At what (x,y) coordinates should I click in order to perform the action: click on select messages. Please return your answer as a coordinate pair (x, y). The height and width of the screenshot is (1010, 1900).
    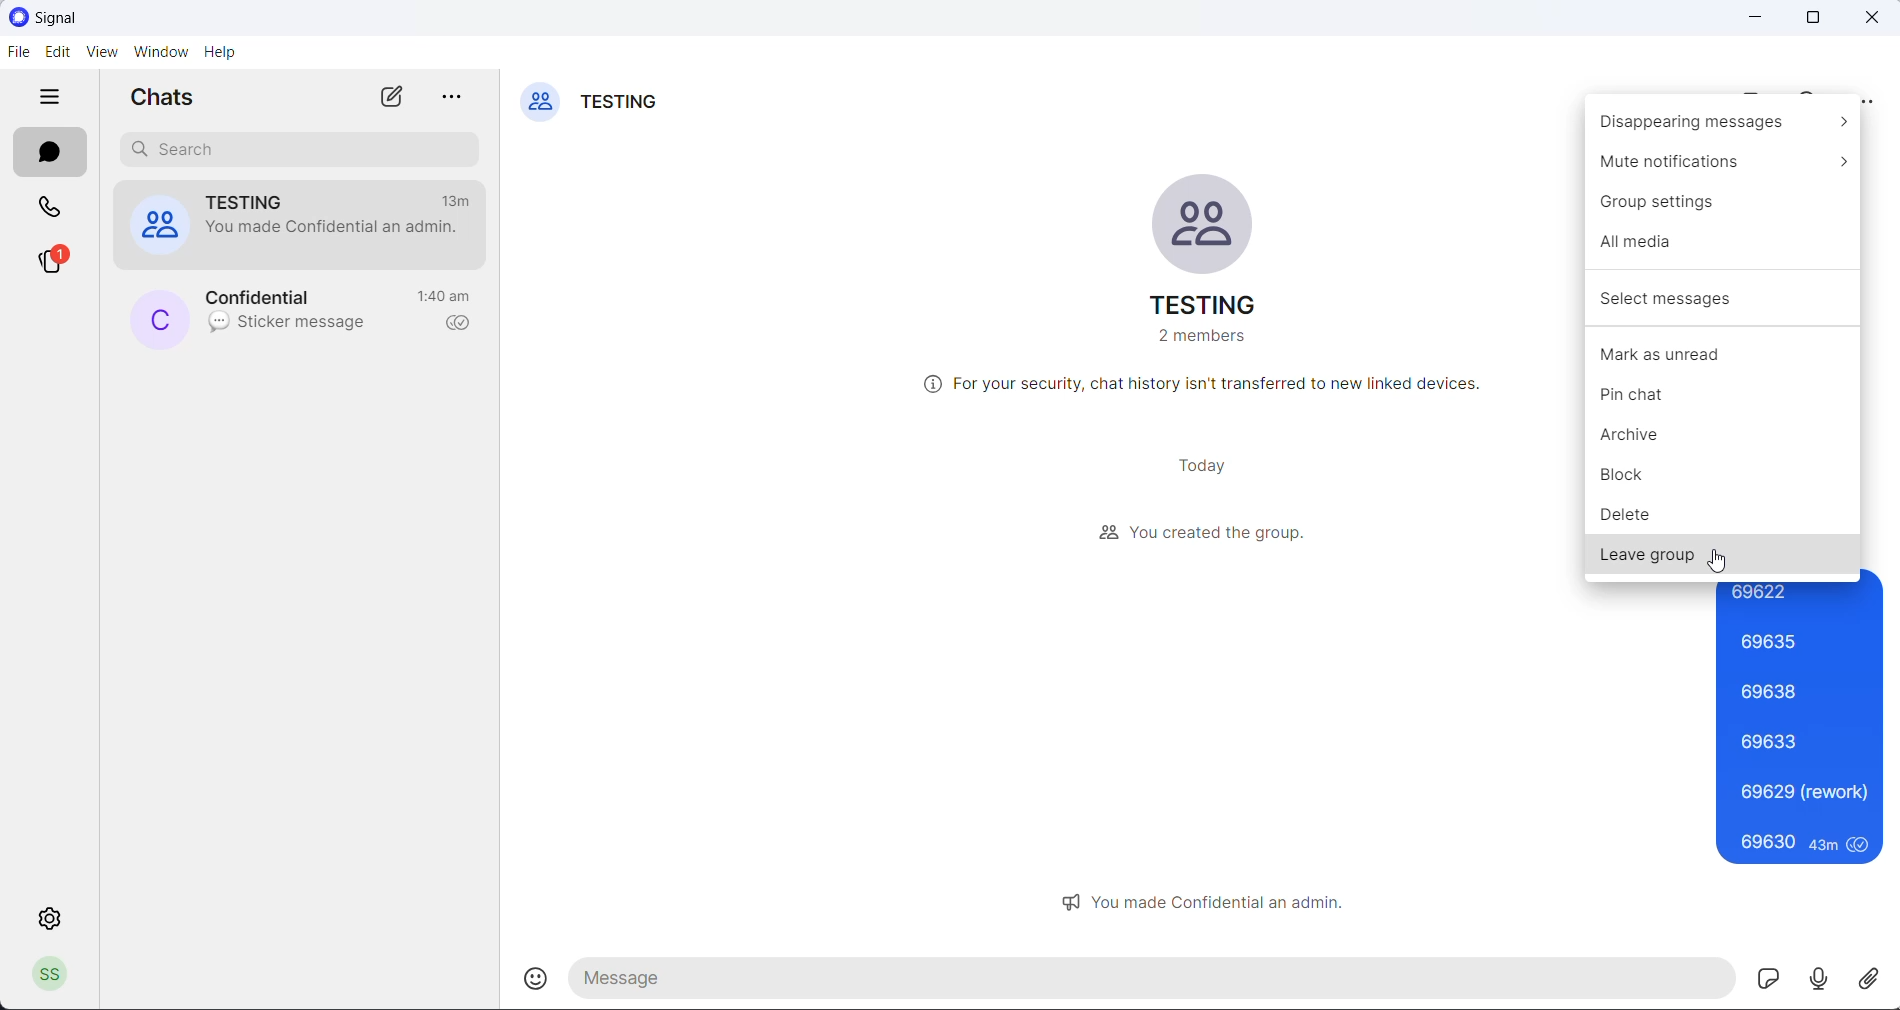
    Looking at the image, I should click on (1720, 302).